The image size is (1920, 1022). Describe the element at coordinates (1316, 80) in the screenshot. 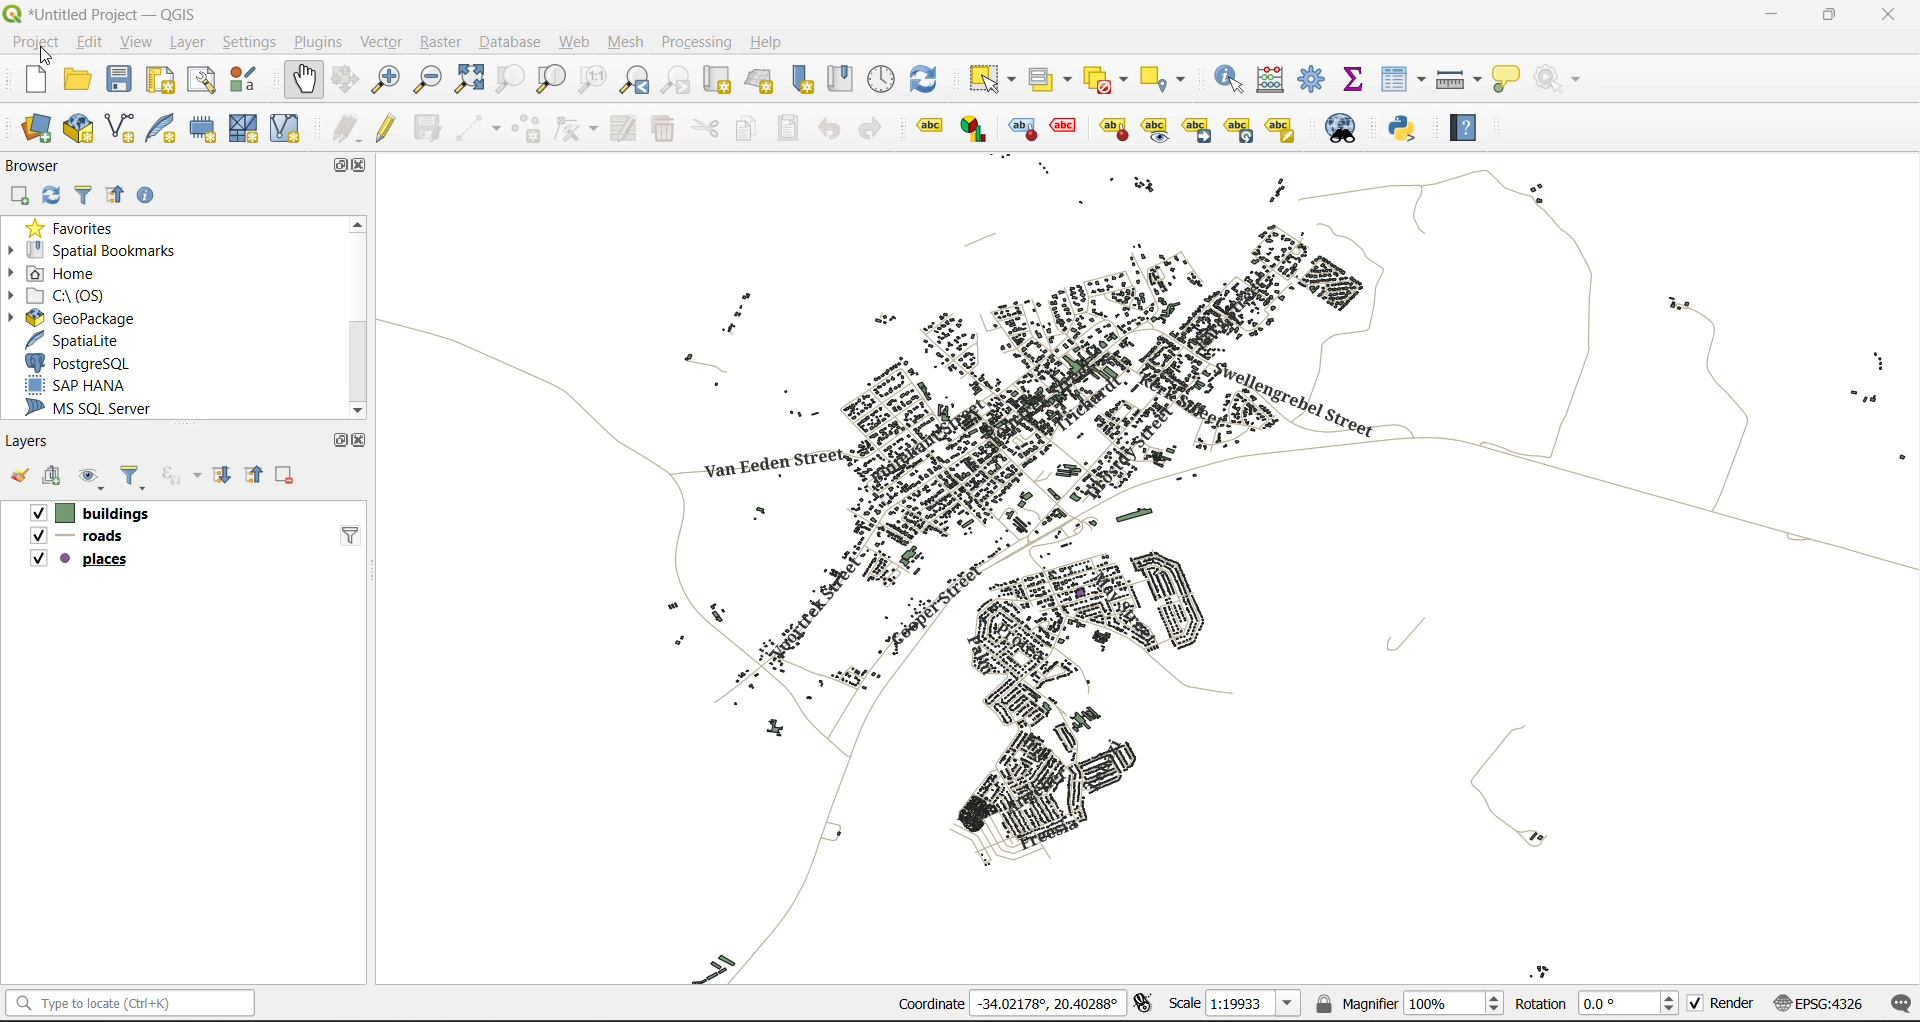

I see `toolbox` at that location.